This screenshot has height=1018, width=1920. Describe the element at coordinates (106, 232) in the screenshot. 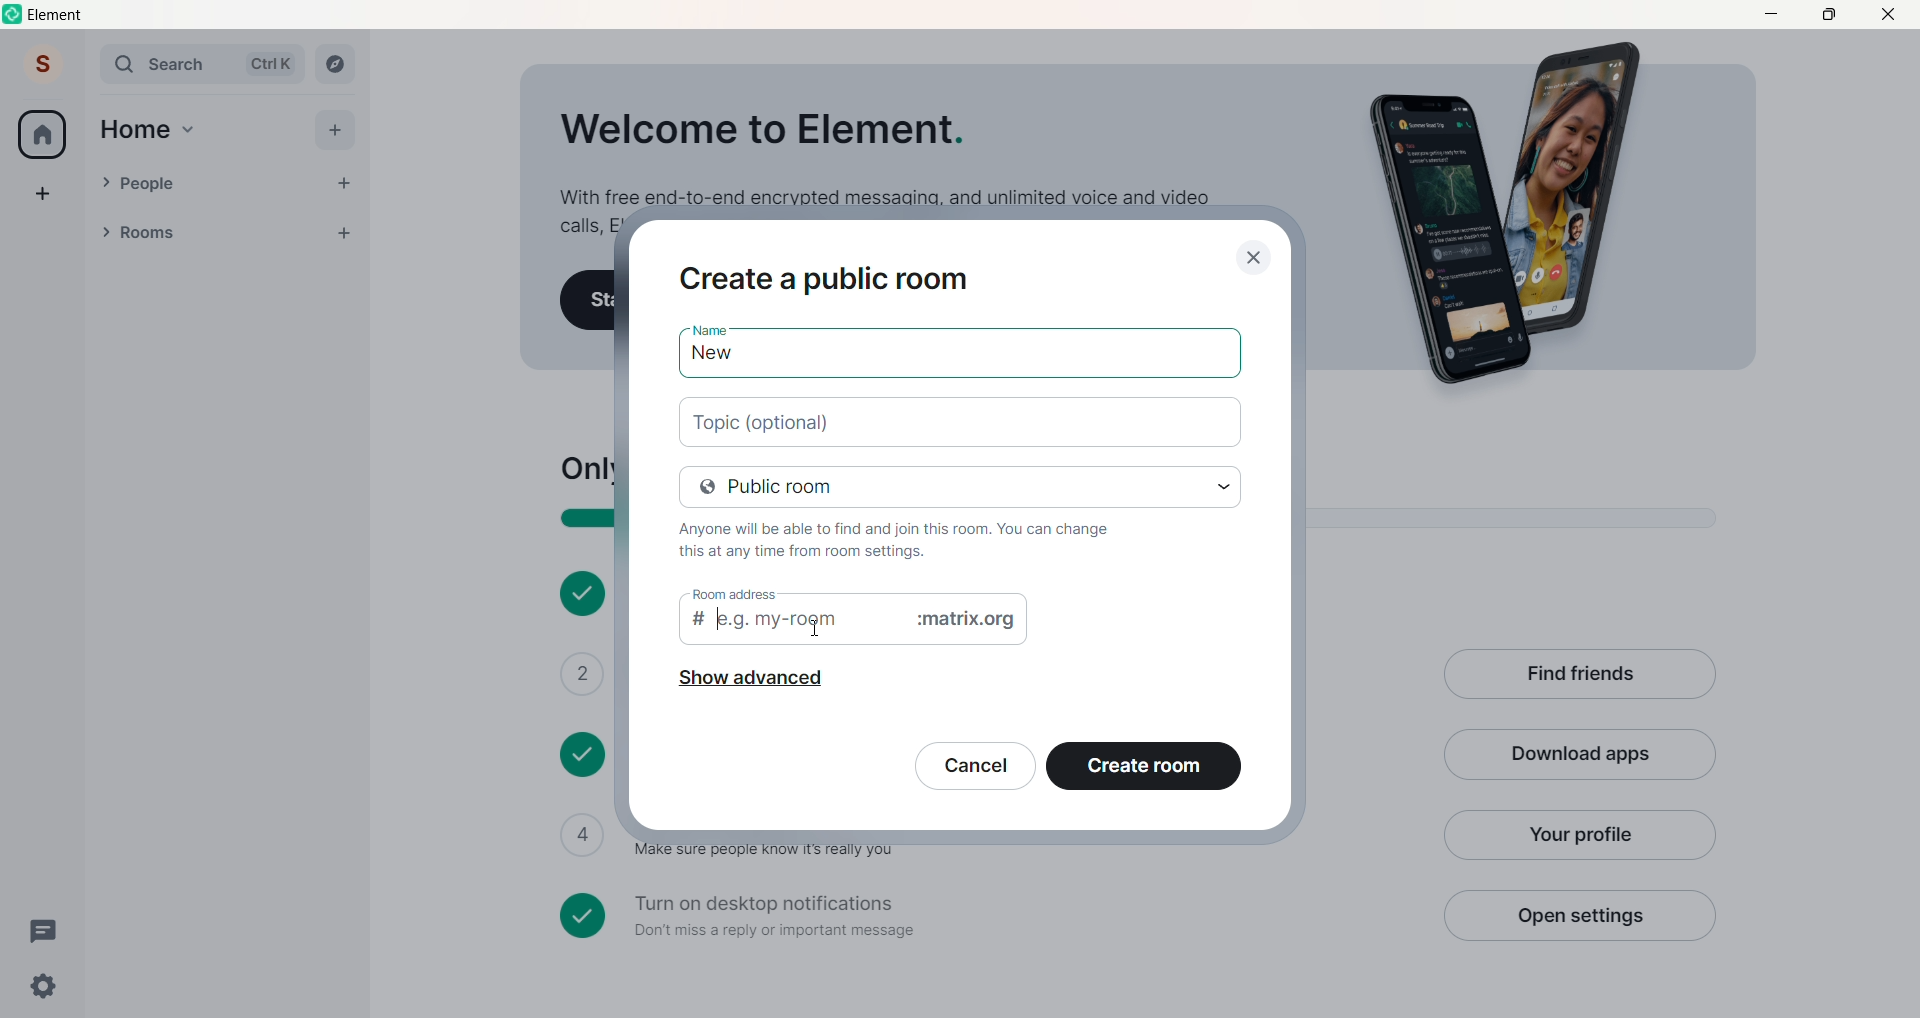

I see `Room Drop Down` at that location.